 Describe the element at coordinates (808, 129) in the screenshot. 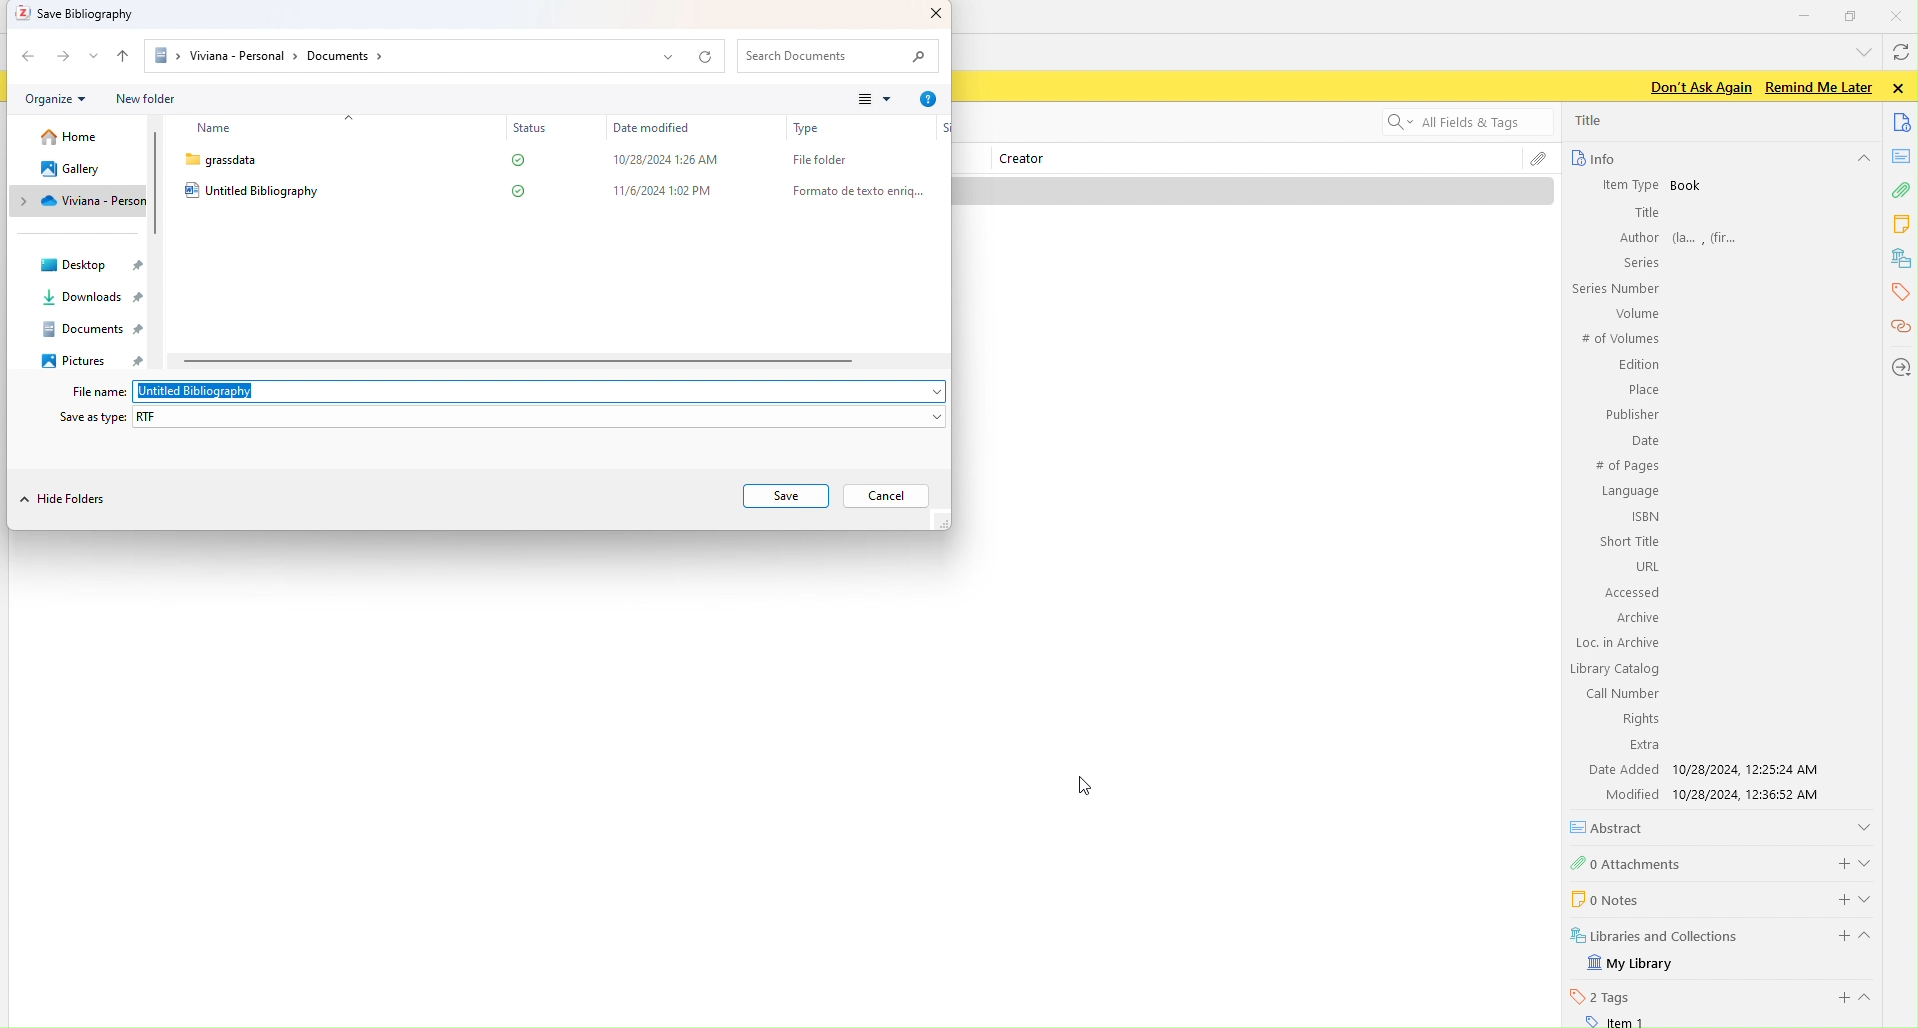

I see `Type` at that location.